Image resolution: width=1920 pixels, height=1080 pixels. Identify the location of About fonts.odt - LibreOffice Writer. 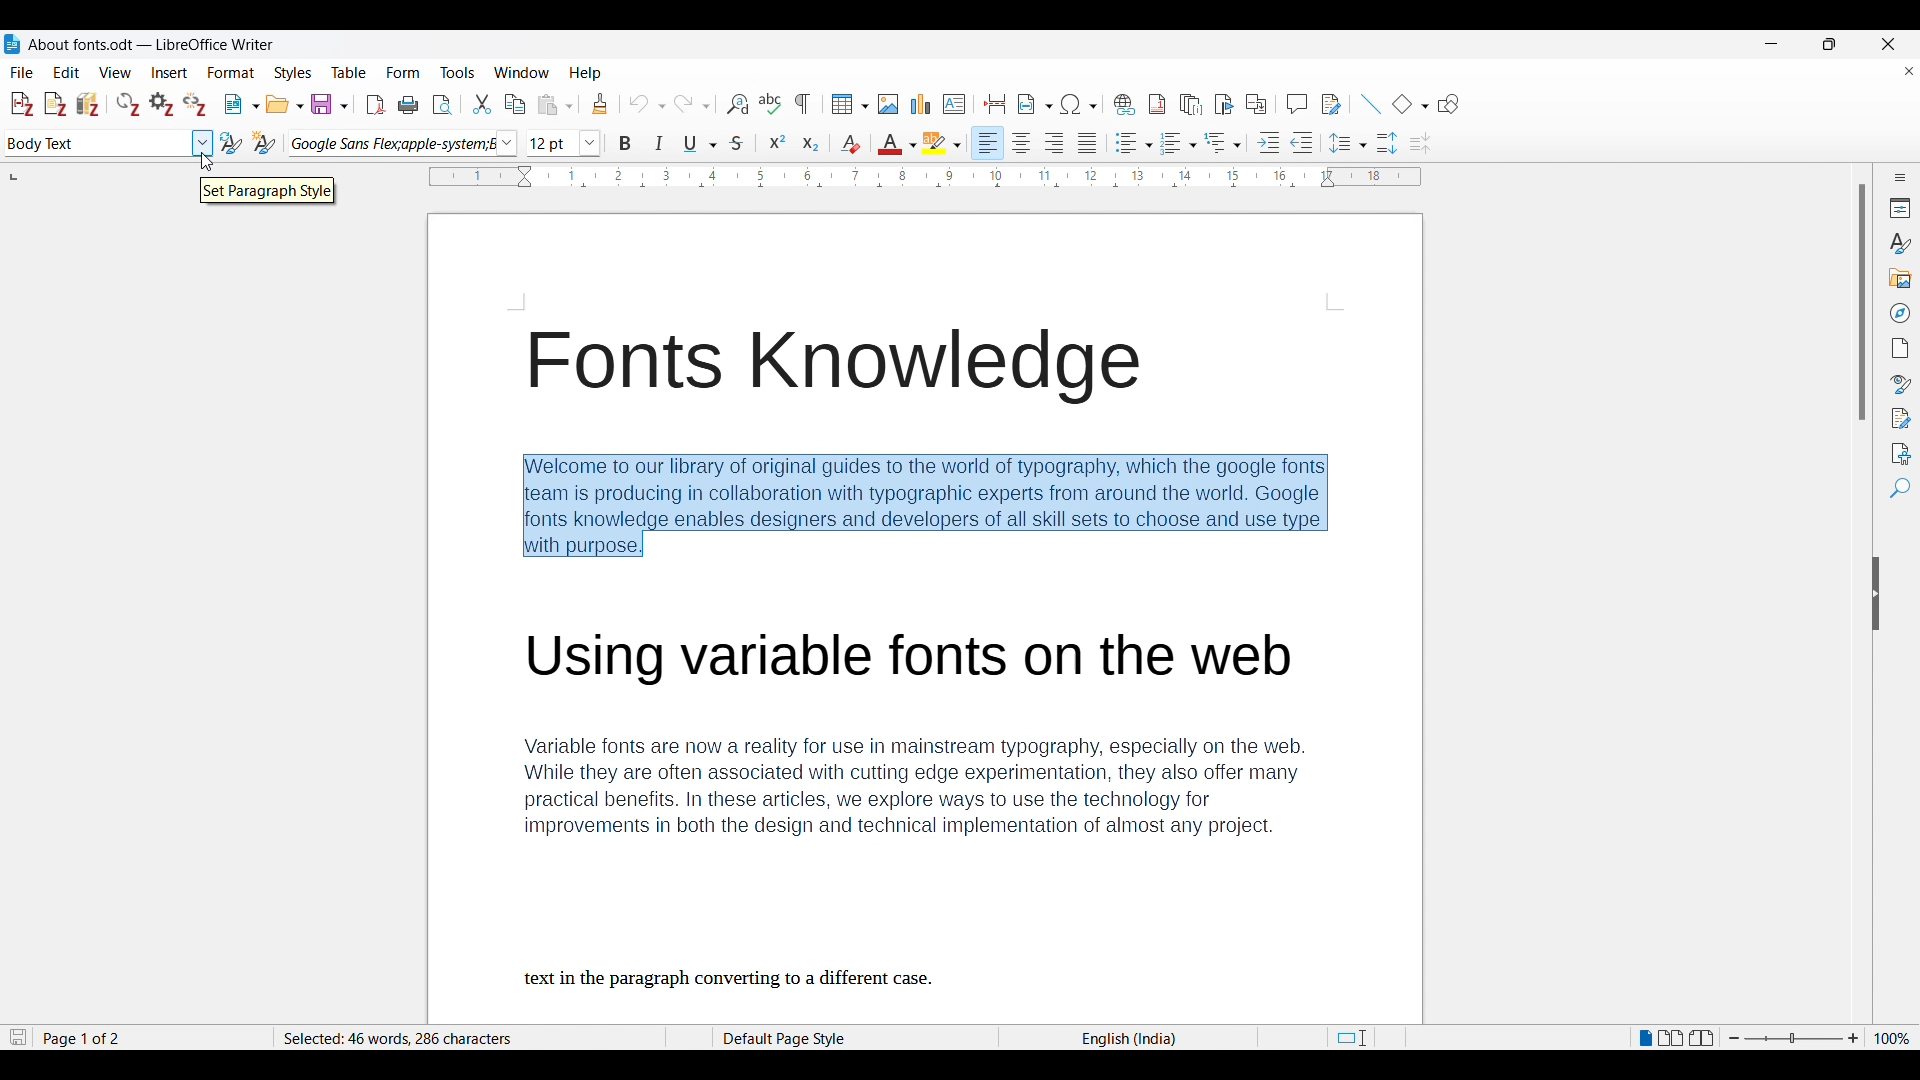
(152, 43).